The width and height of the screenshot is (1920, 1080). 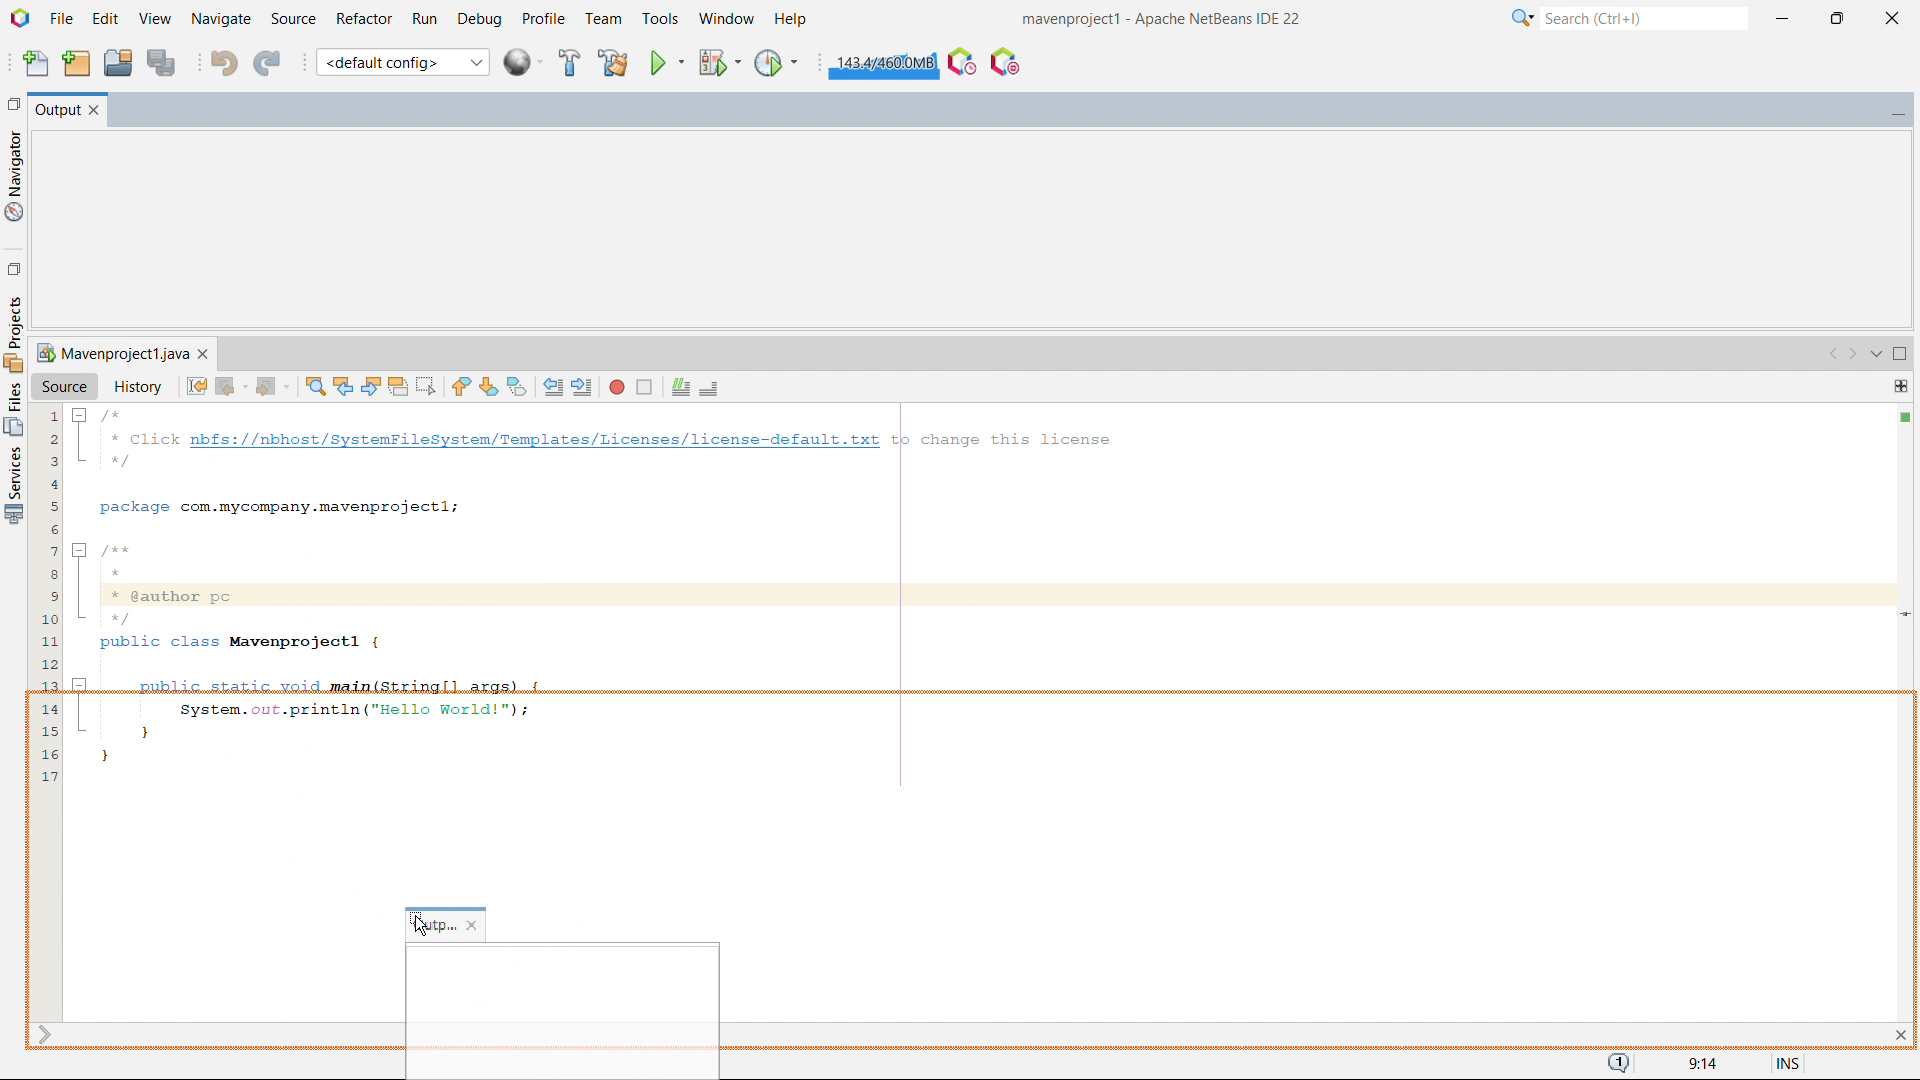 What do you see at coordinates (777, 63) in the screenshot?
I see `profile project` at bounding box center [777, 63].